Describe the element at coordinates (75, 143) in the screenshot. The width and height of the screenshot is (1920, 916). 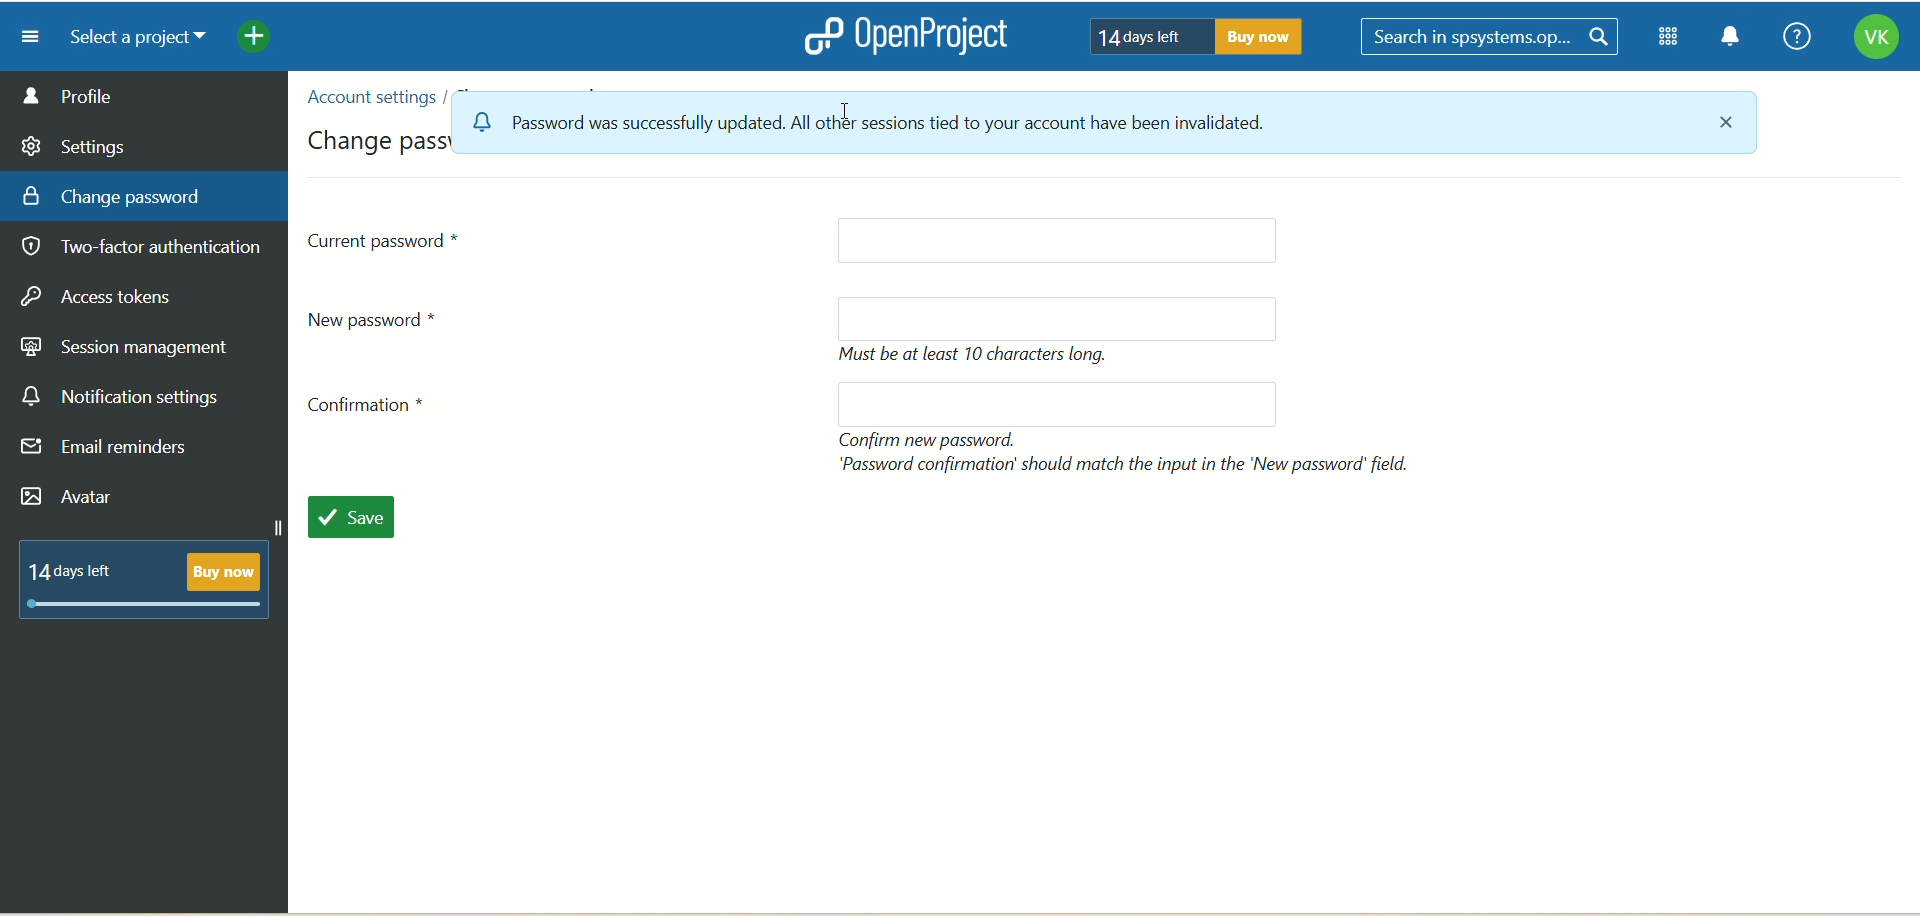
I see `settings` at that location.